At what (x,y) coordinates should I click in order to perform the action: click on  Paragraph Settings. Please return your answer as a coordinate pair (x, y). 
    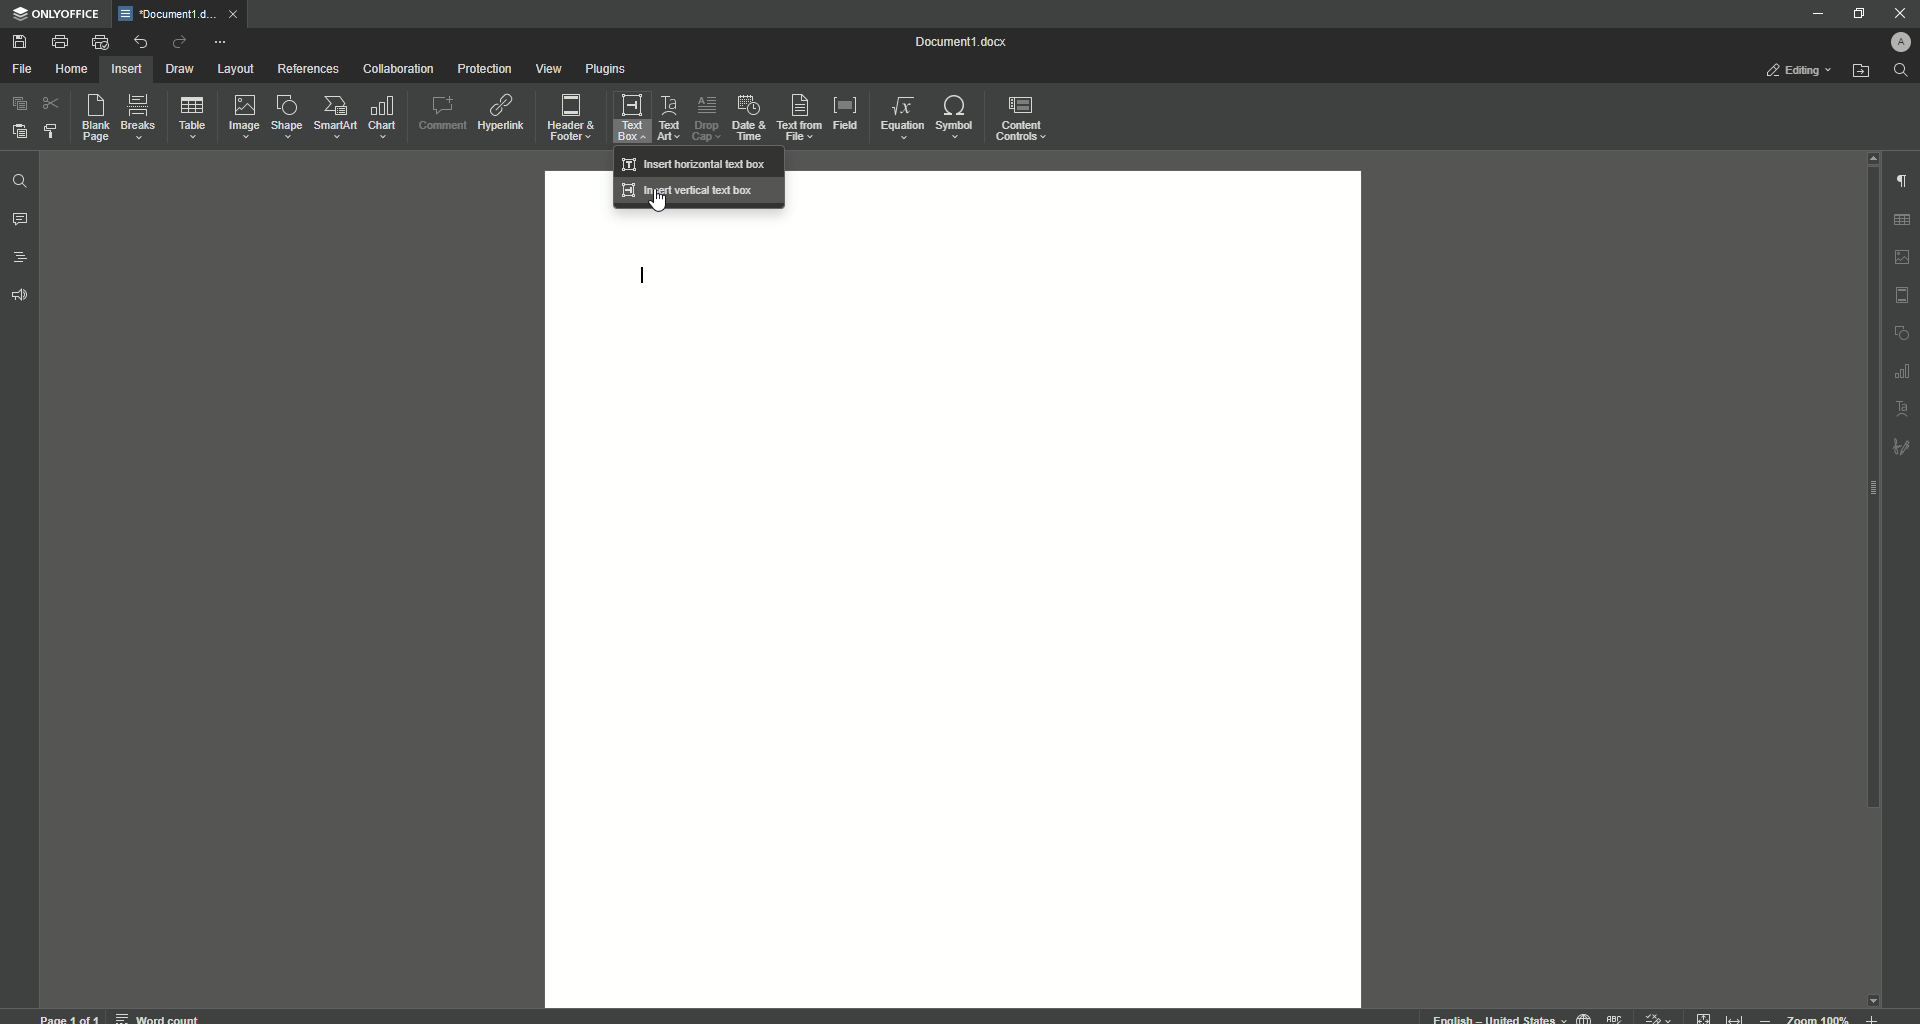
    Looking at the image, I should click on (1900, 180).